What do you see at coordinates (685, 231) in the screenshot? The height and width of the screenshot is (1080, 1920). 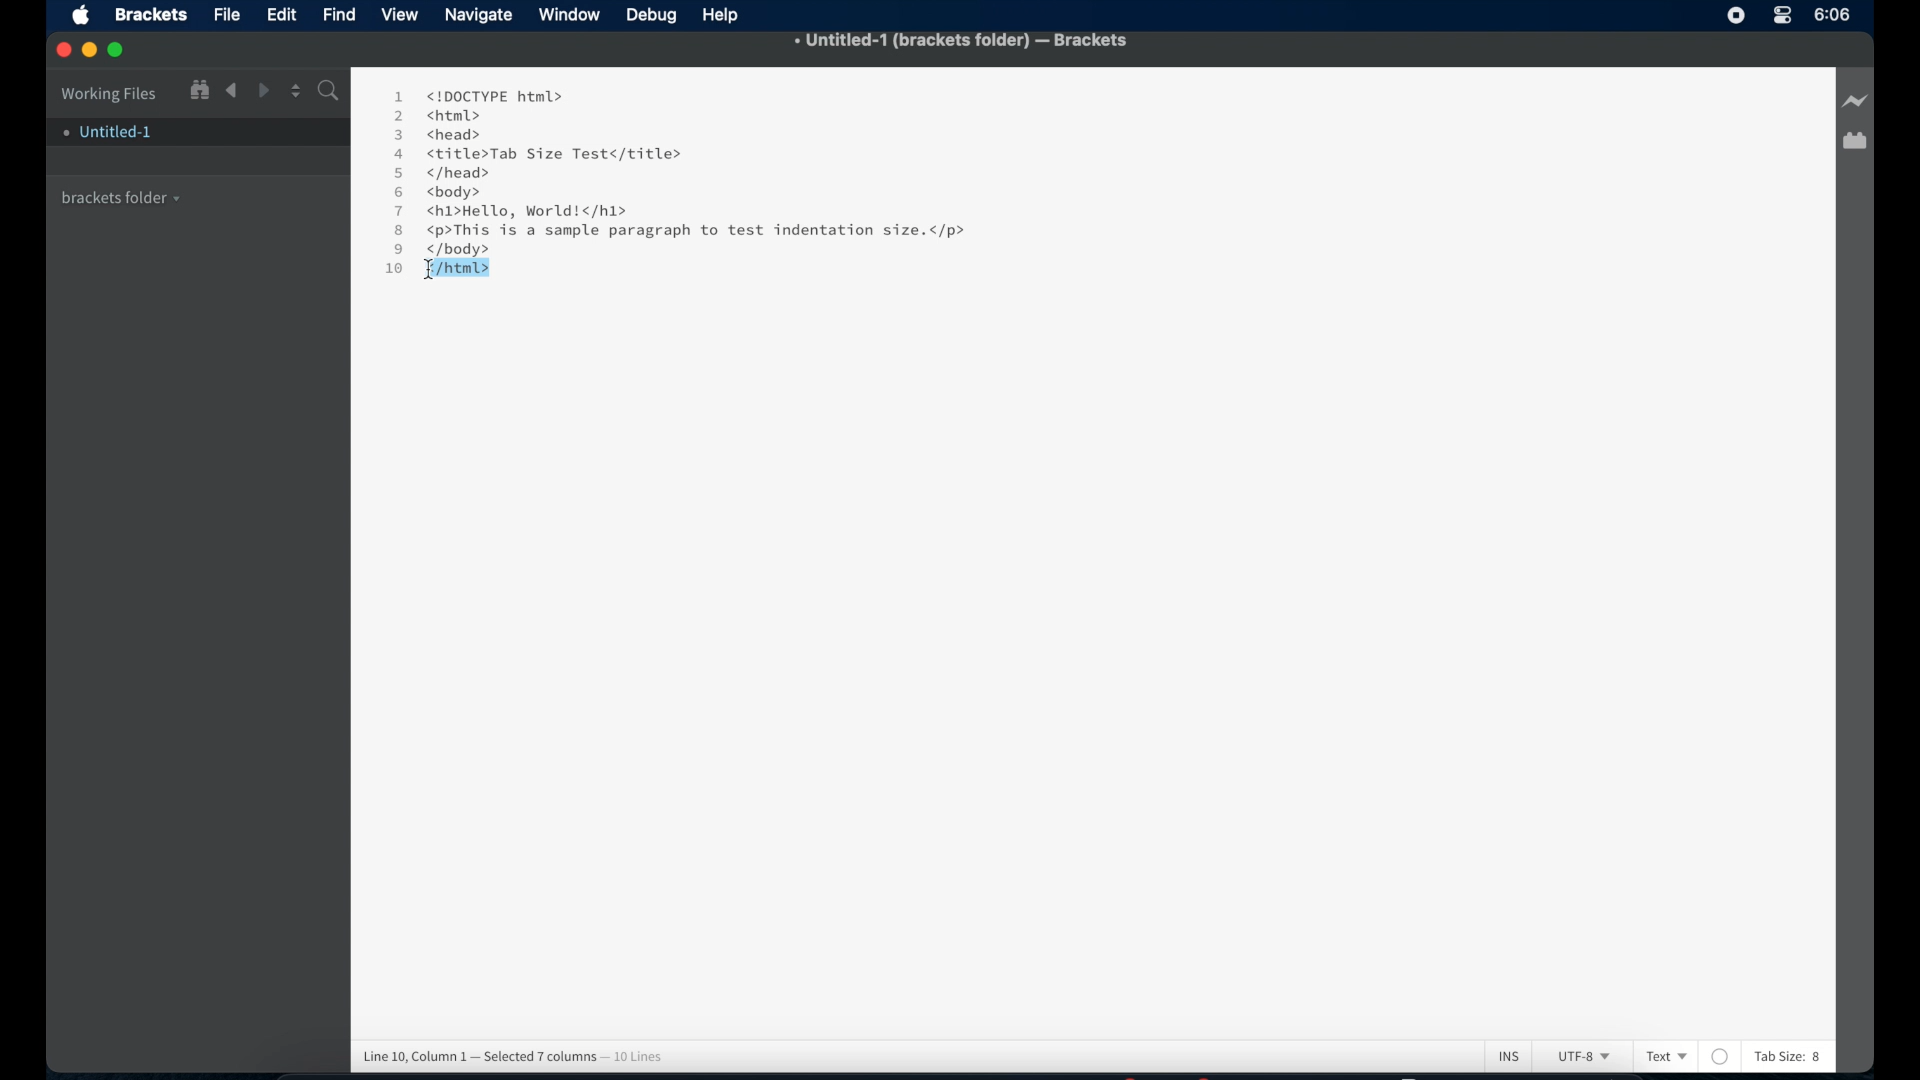 I see `8 <p>This is a sample paragraph to test indentation size.</p>` at bounding box center [685, 231].